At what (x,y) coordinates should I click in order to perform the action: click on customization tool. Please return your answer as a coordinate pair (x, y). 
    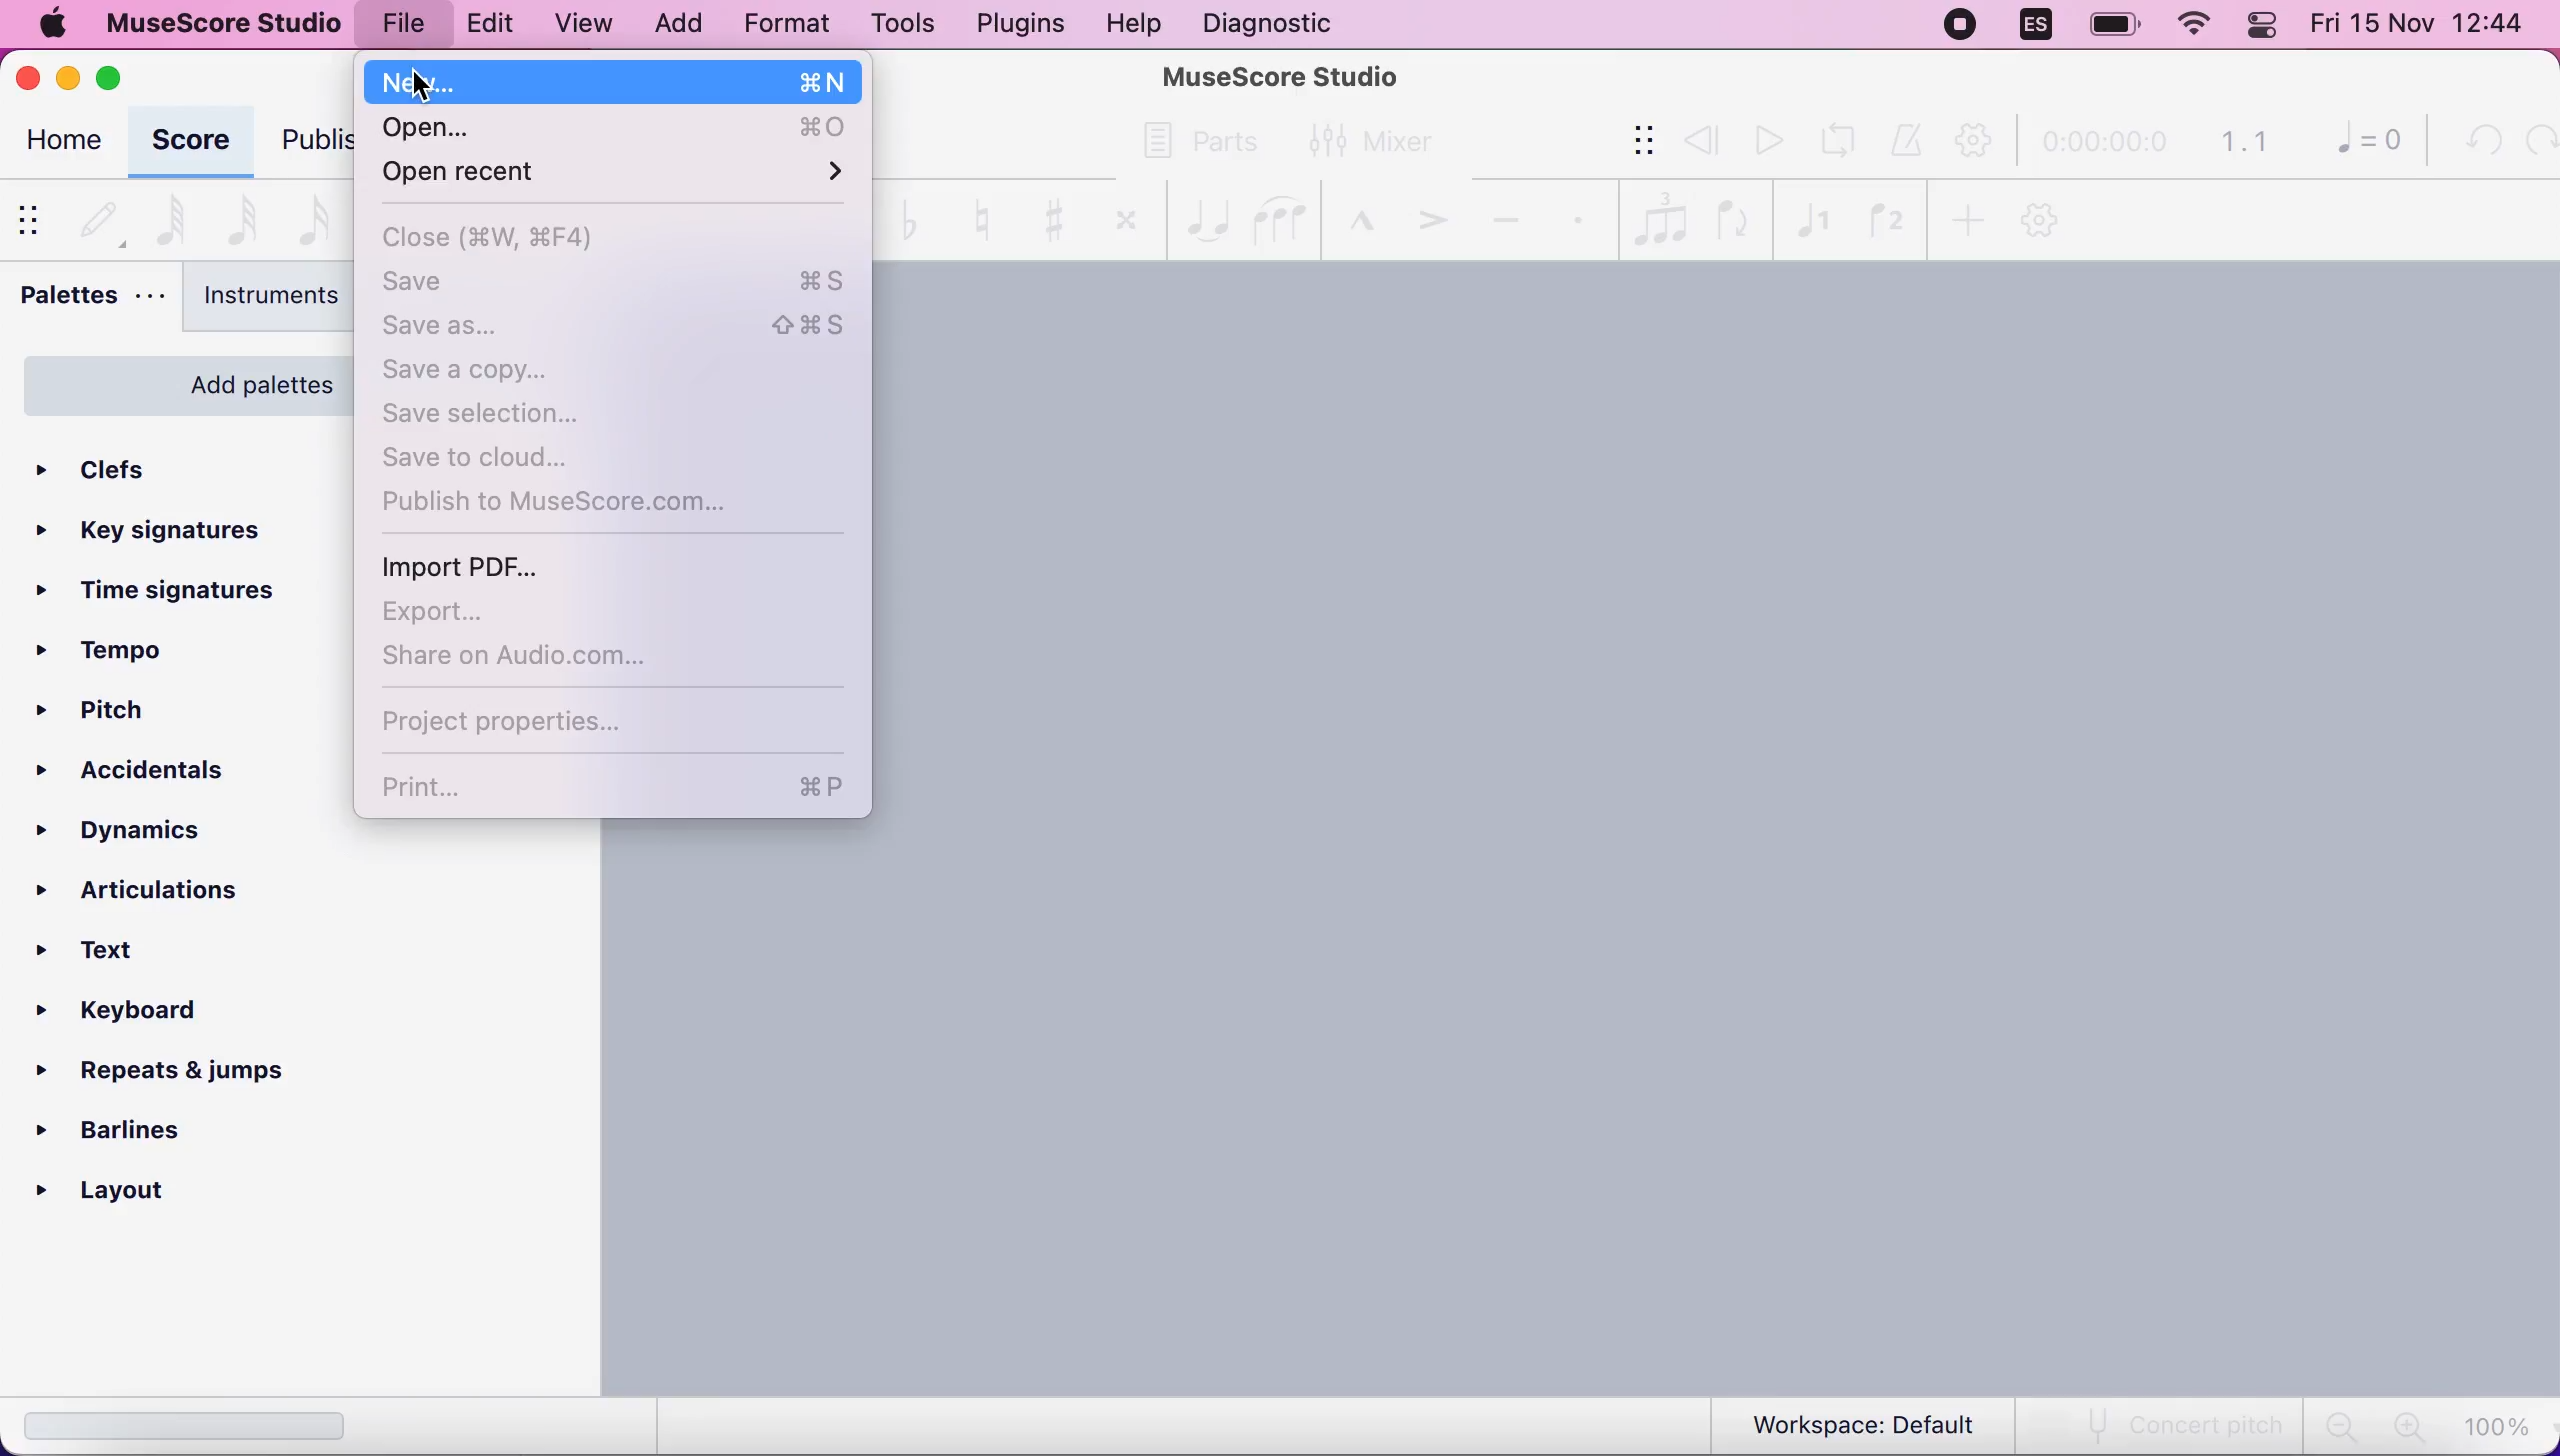
    Looking at the image, I should click on (2043, 220).